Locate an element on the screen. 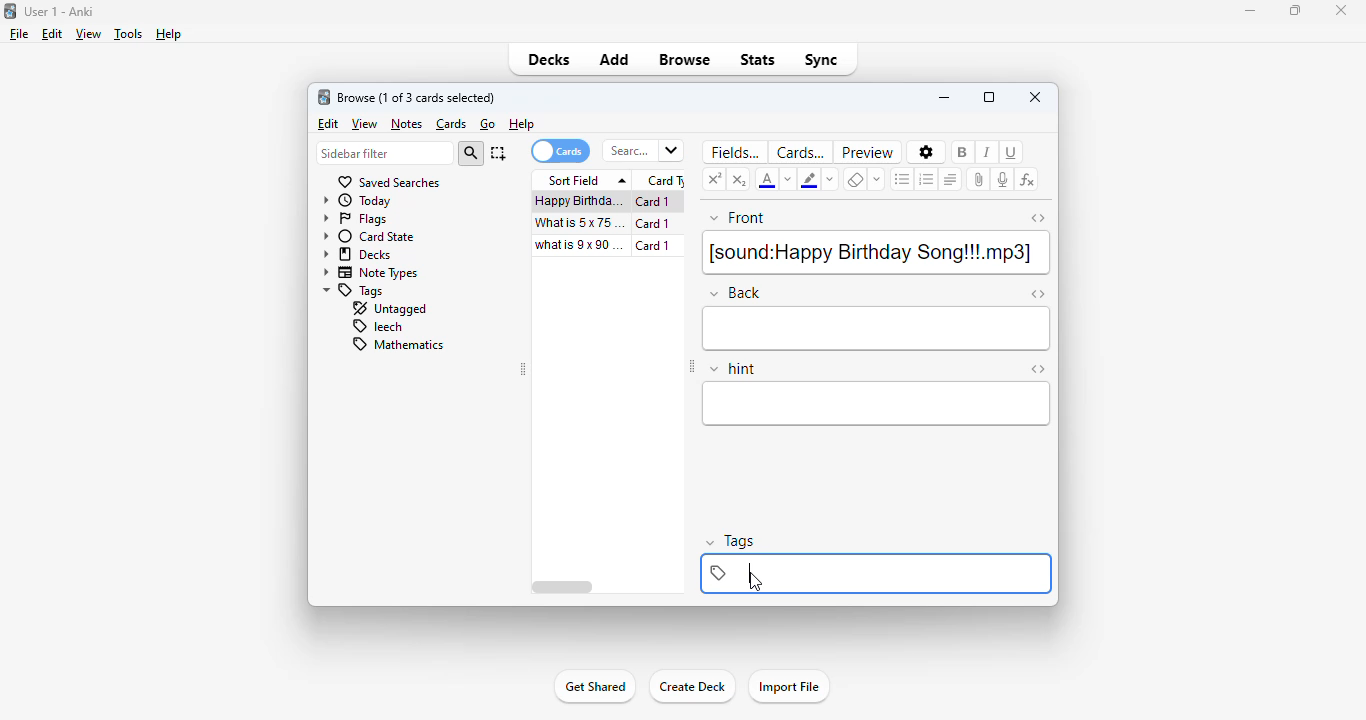  card type is located at coordinates (663, 181).